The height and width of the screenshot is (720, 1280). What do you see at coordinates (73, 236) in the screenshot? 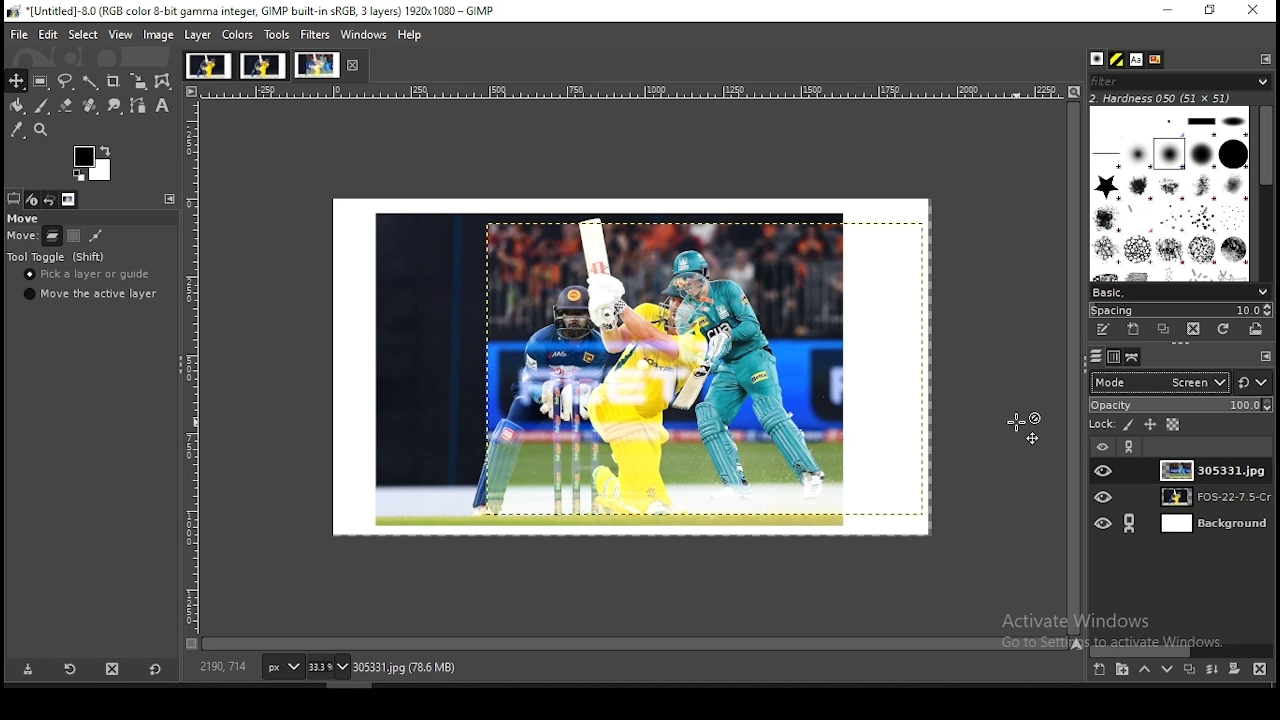
I see `move selection` at bounding box center [73, 236].